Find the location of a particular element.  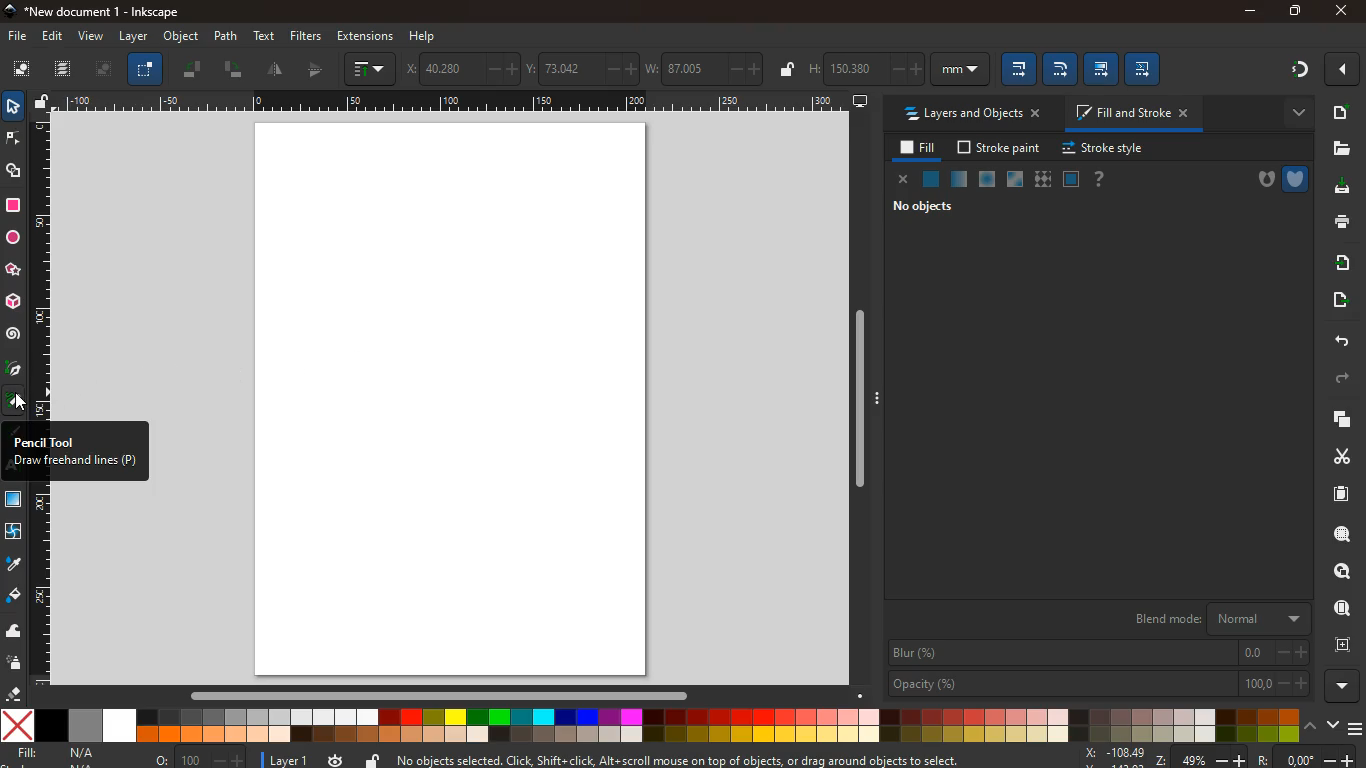

more is located at coordinates (1291, 113).